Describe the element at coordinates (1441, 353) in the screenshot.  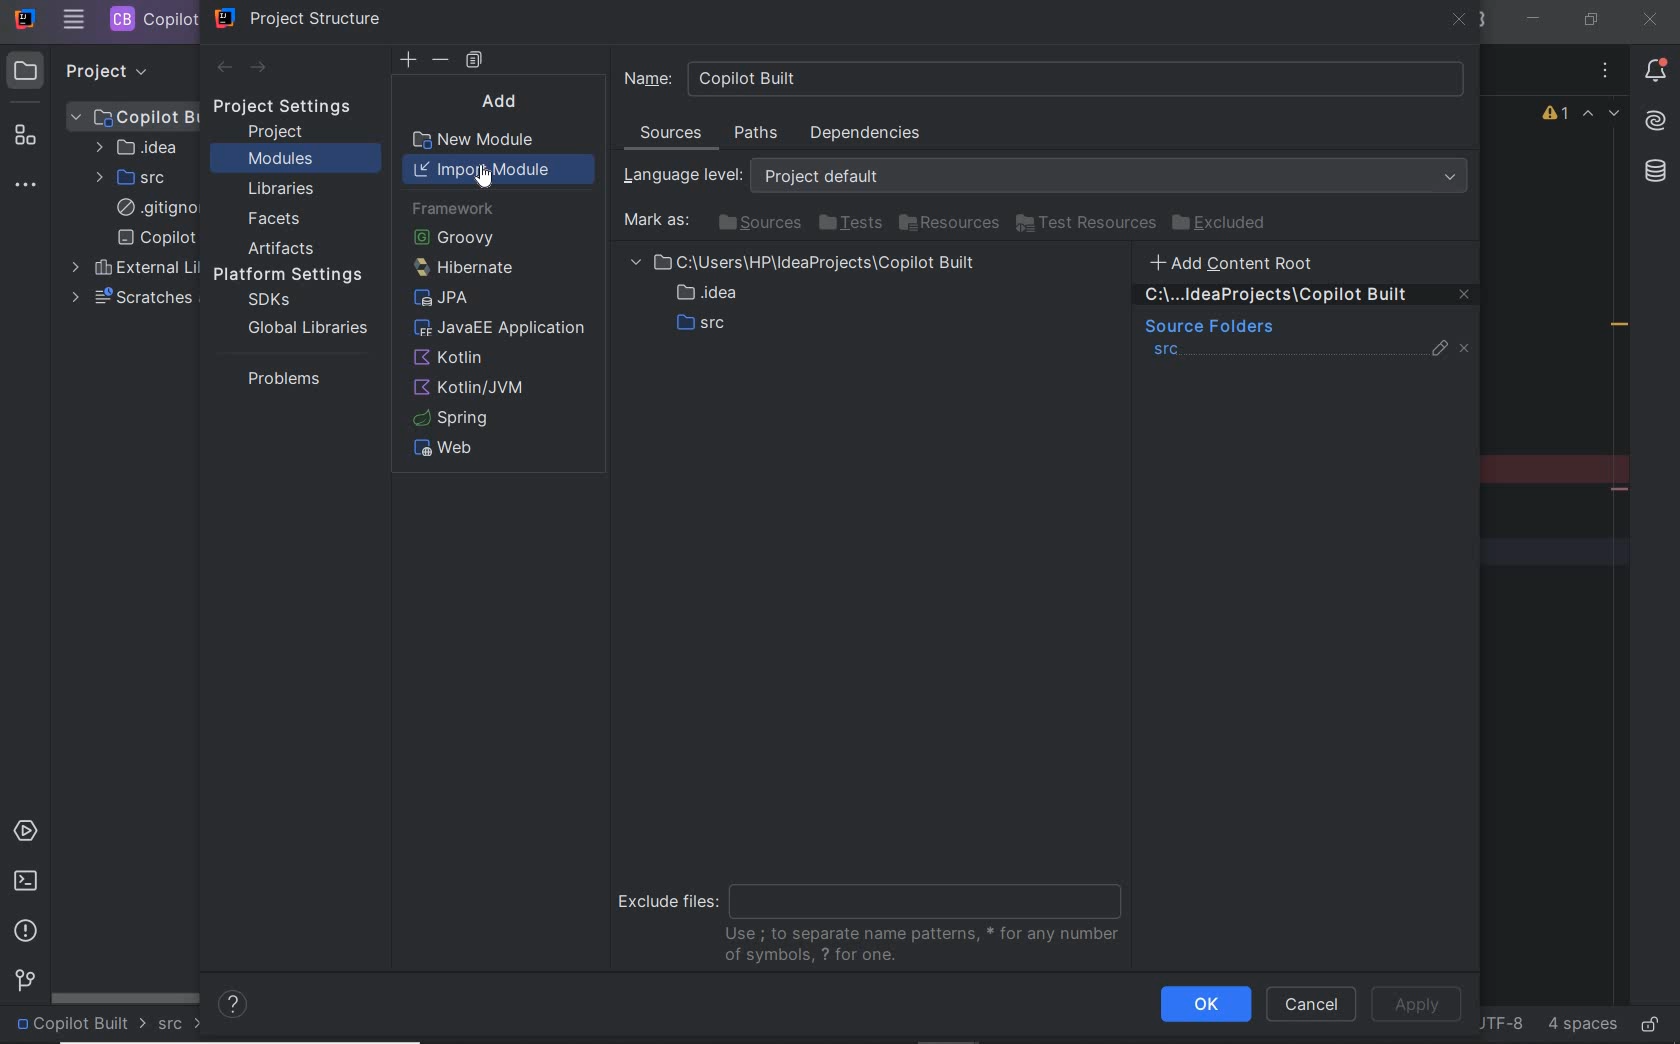
I see `edit properties` at that location.